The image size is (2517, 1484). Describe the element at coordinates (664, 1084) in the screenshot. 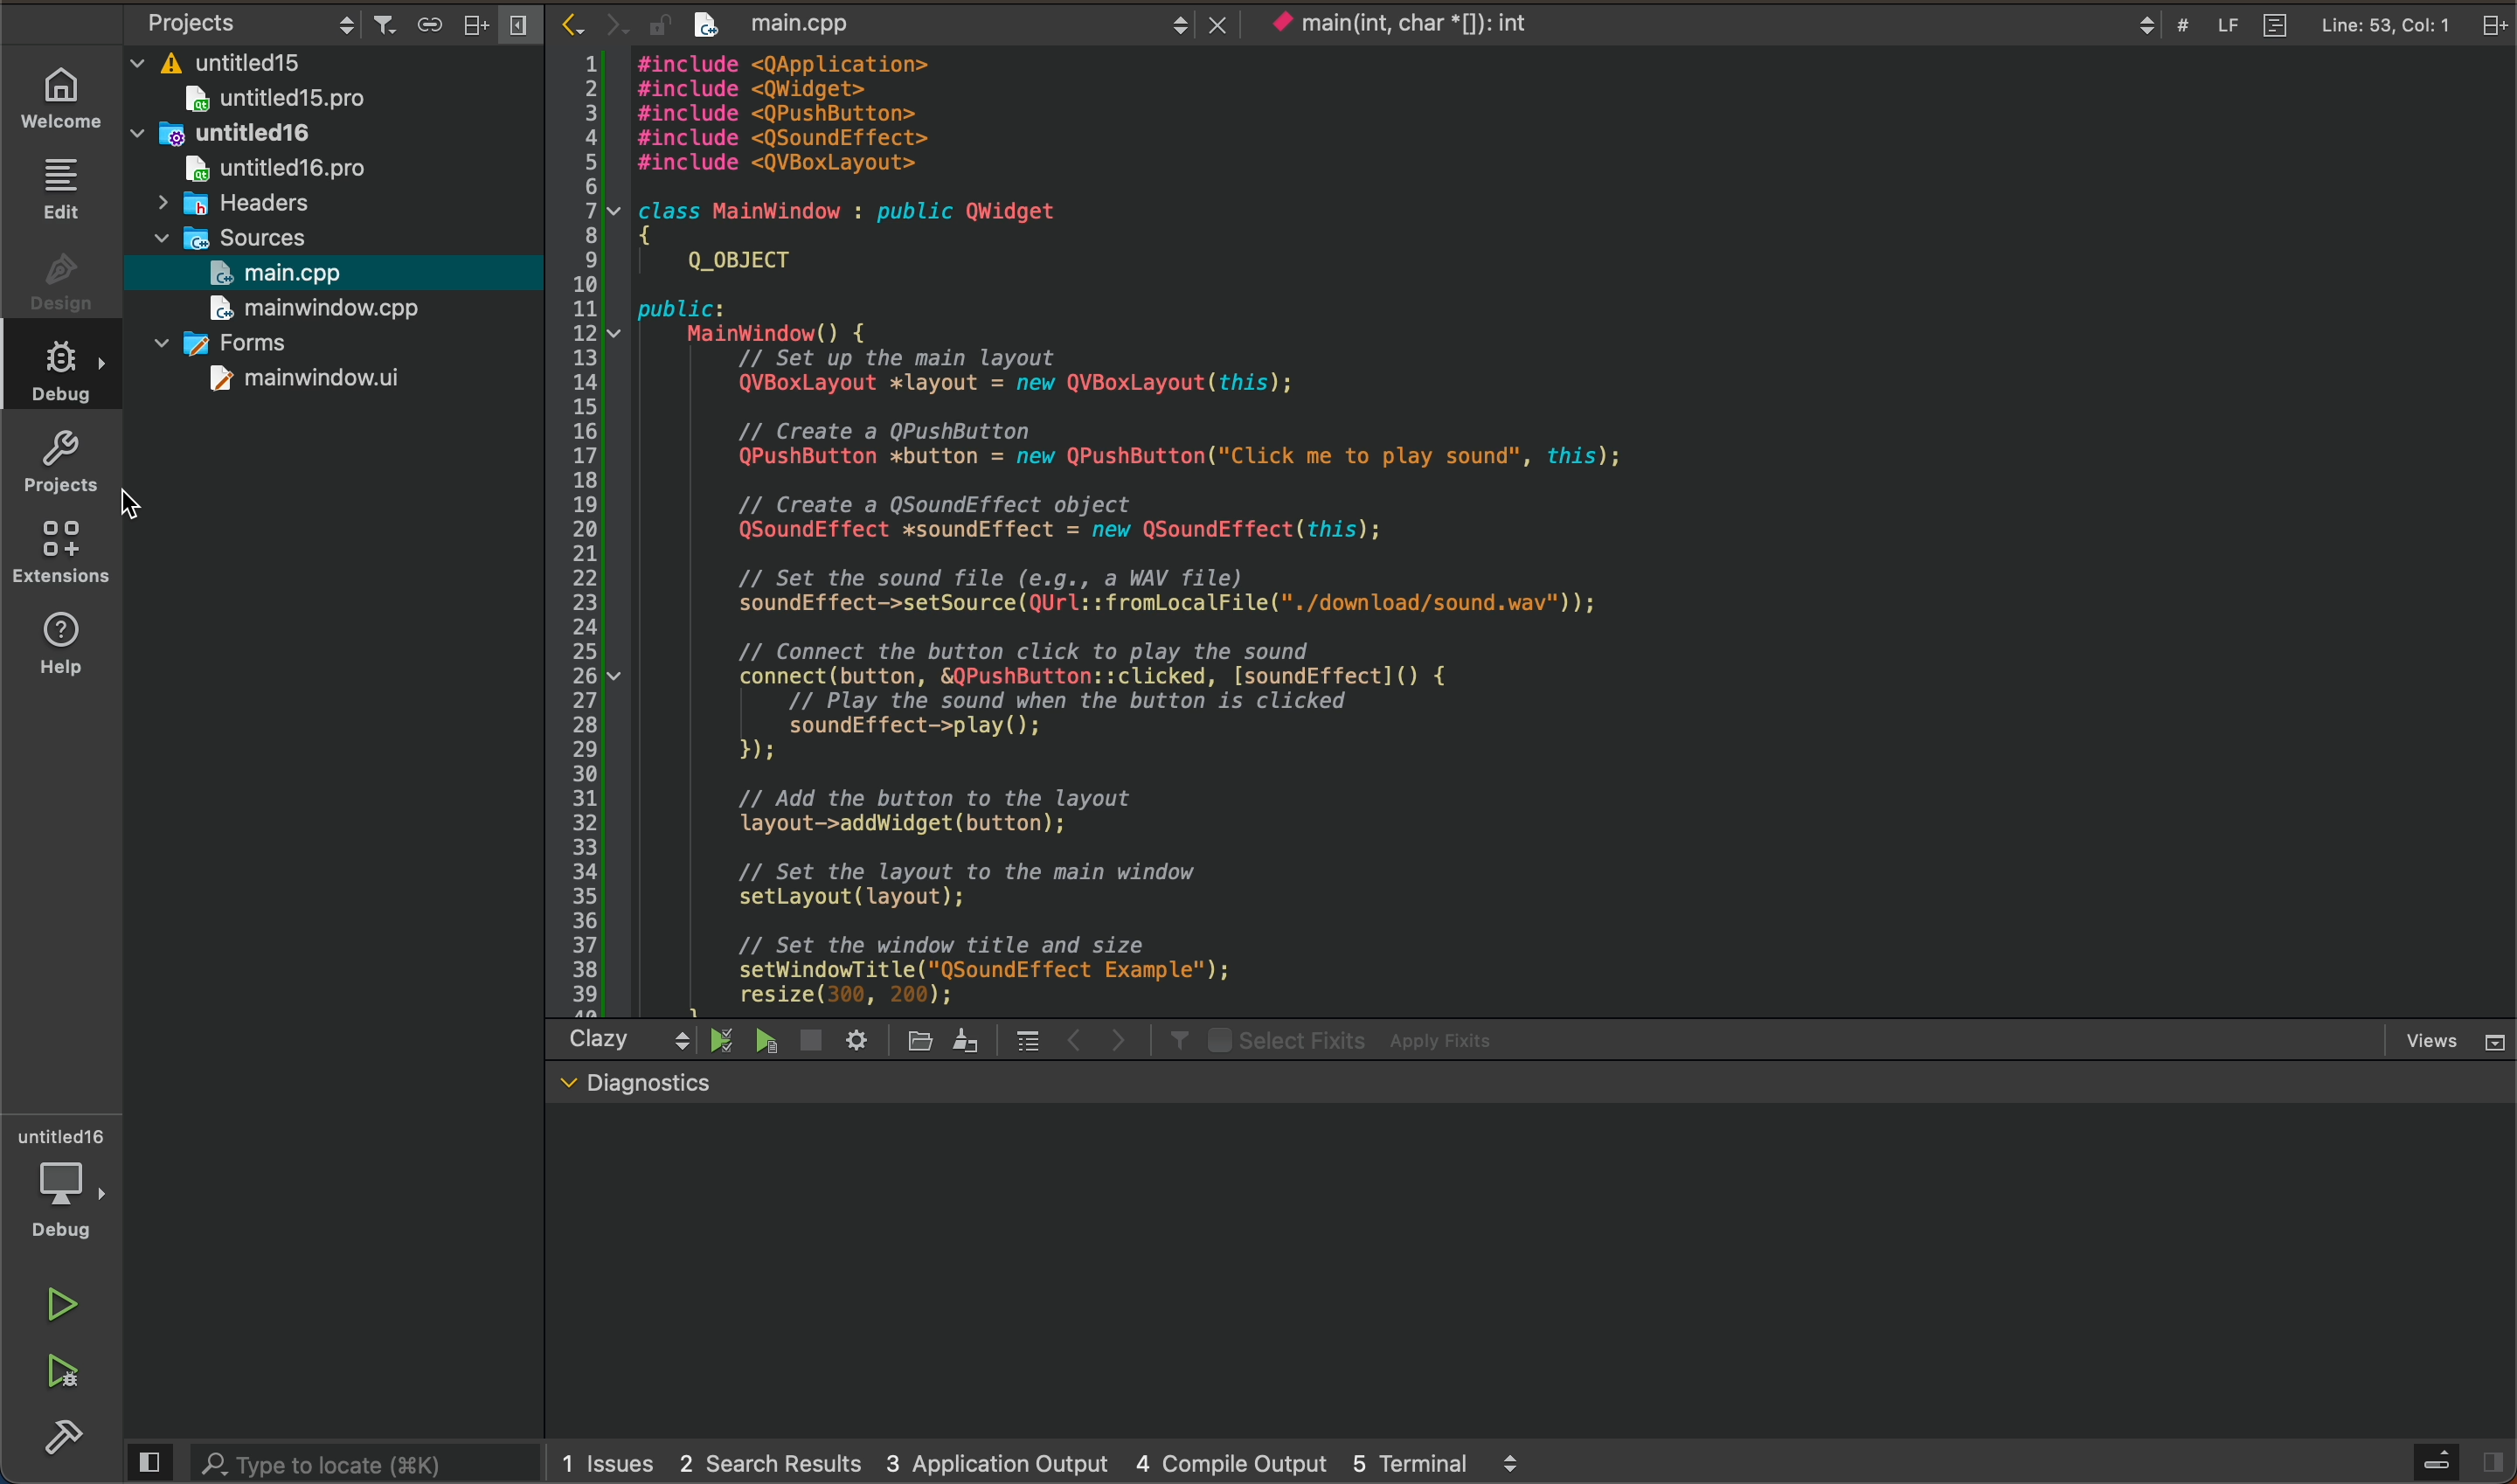

I see `Diagnostic ` at that location.